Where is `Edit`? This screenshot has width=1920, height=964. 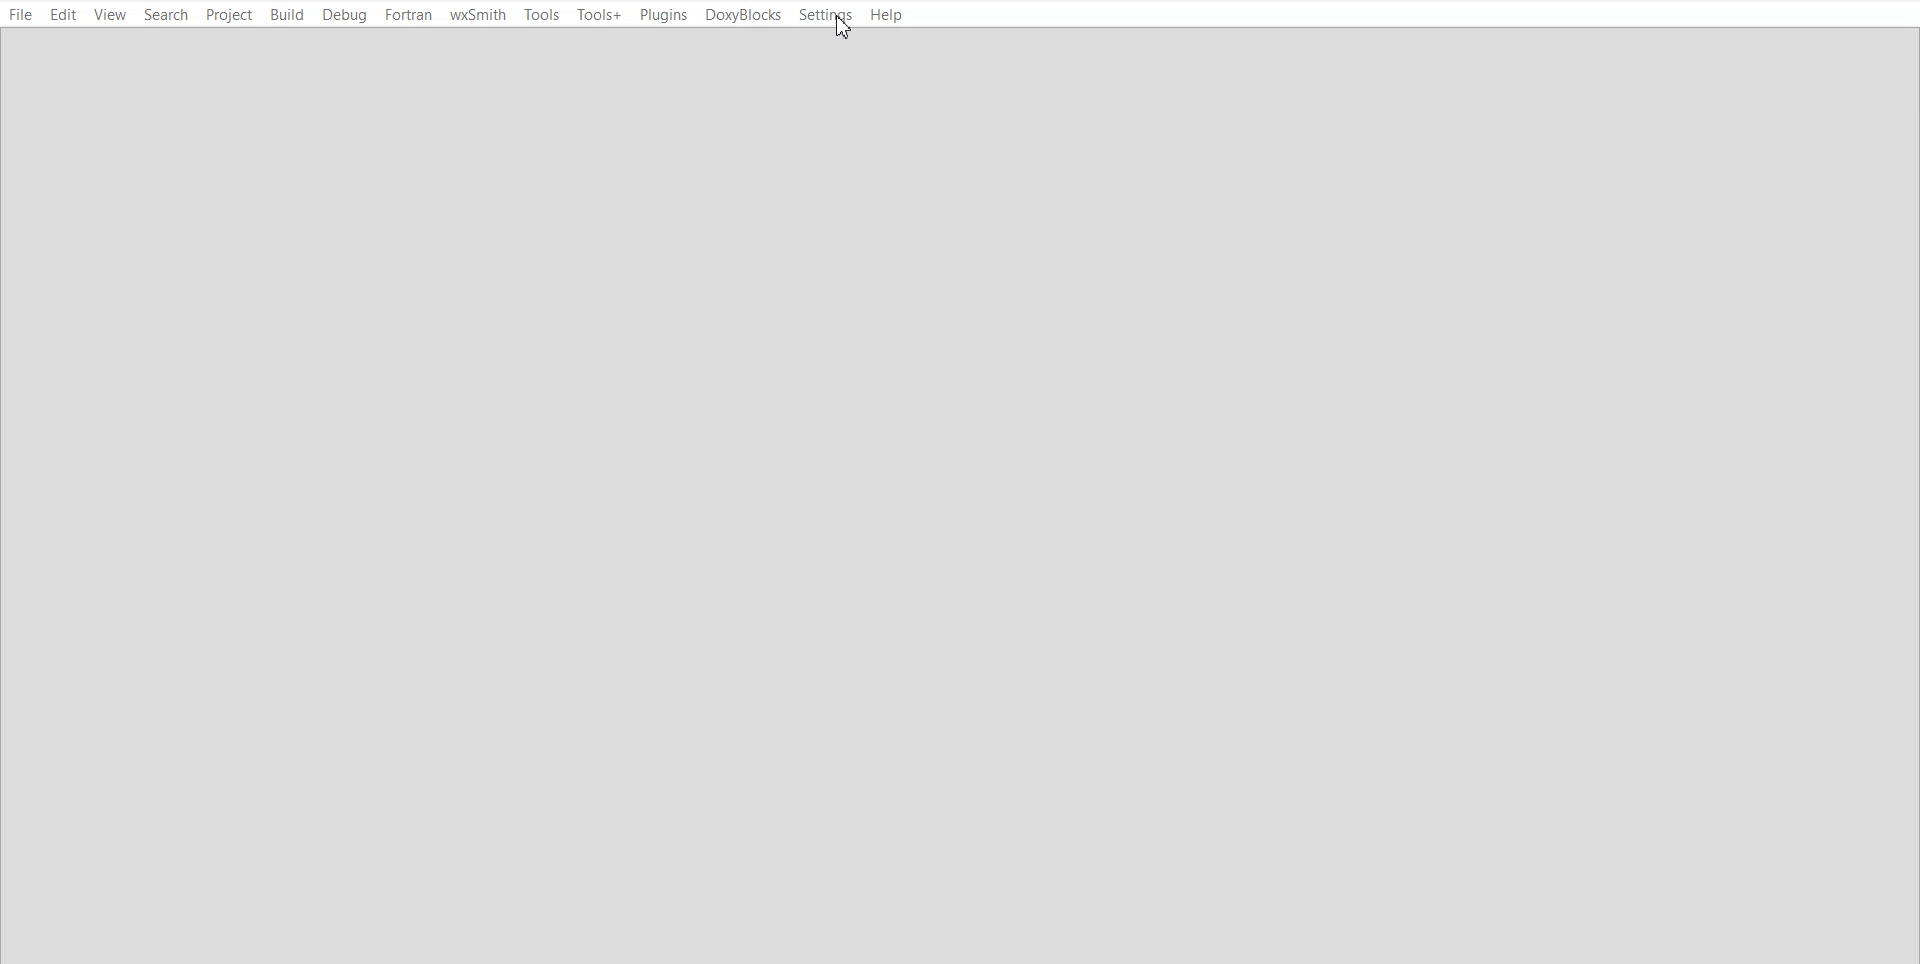 Edit is located at coordinates (63, 16).